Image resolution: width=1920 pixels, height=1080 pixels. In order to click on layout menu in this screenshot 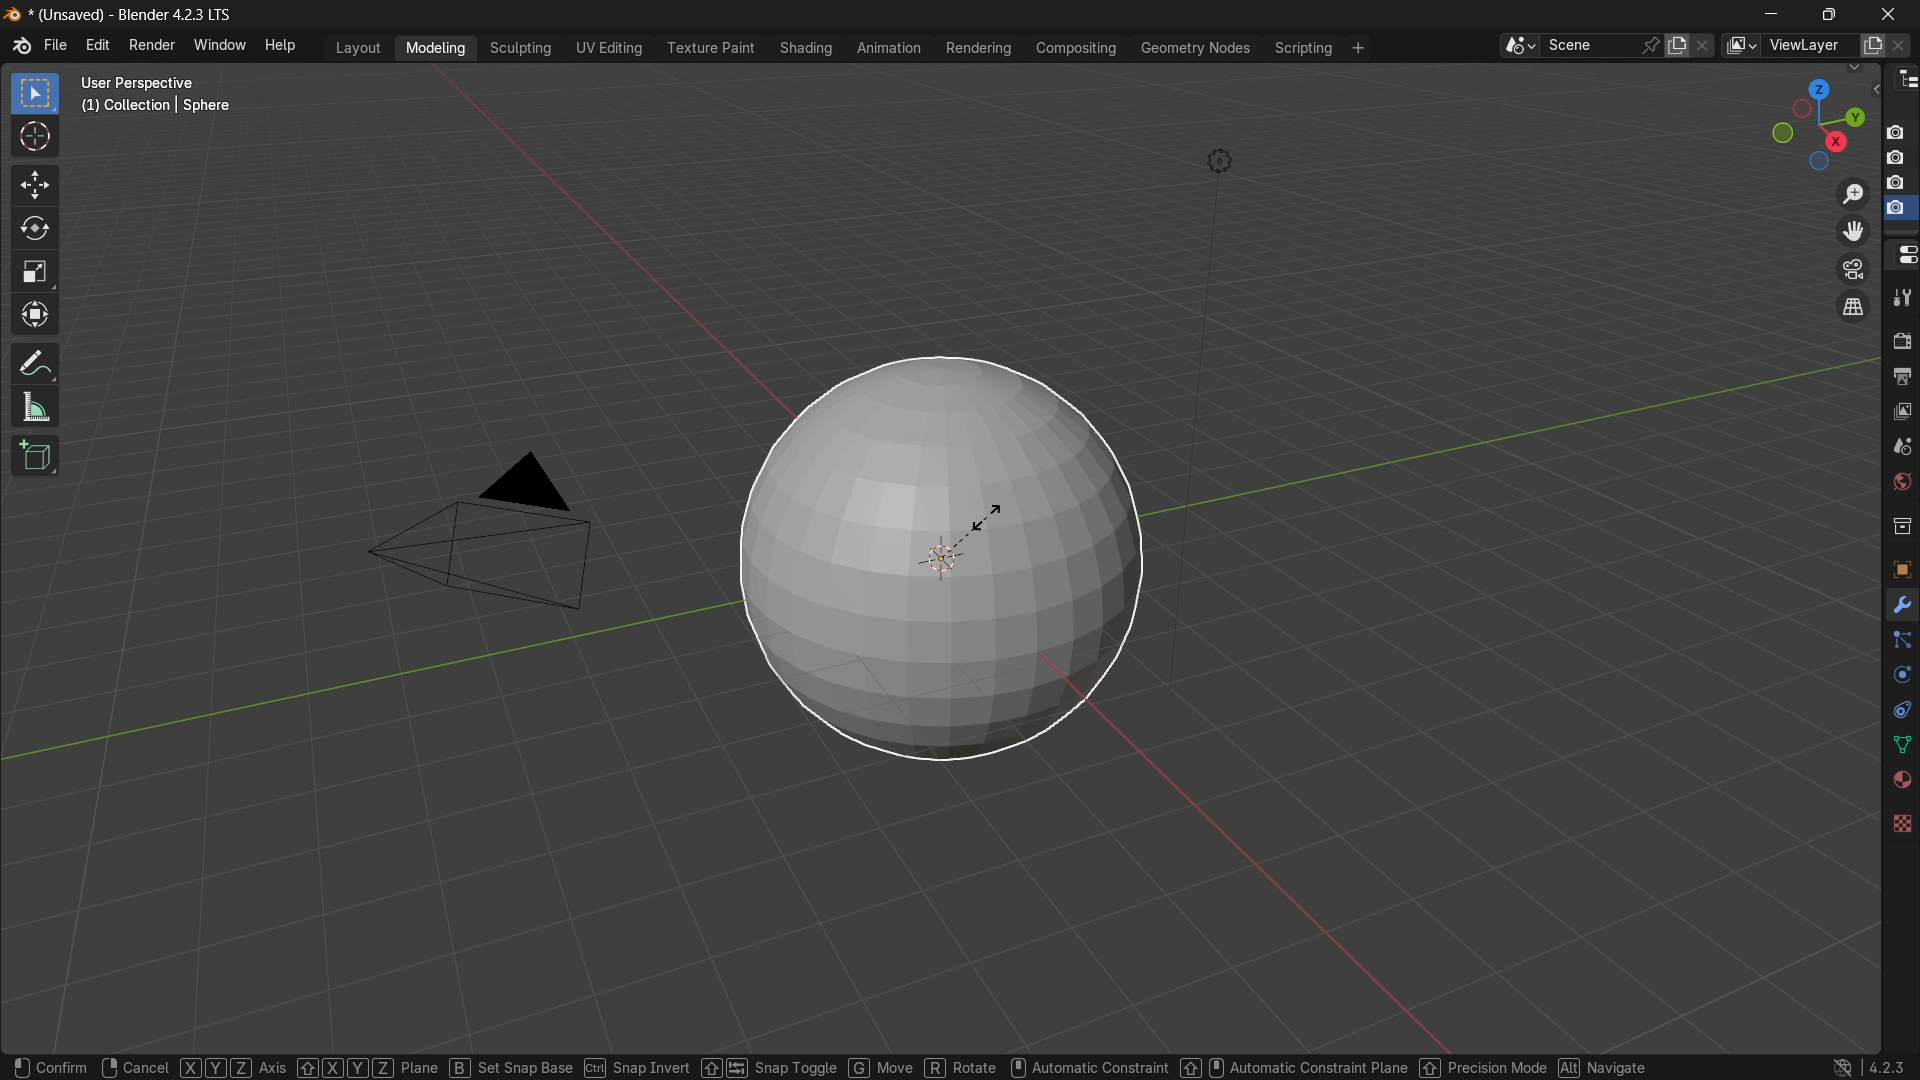, I will do `click(357, 47)`.